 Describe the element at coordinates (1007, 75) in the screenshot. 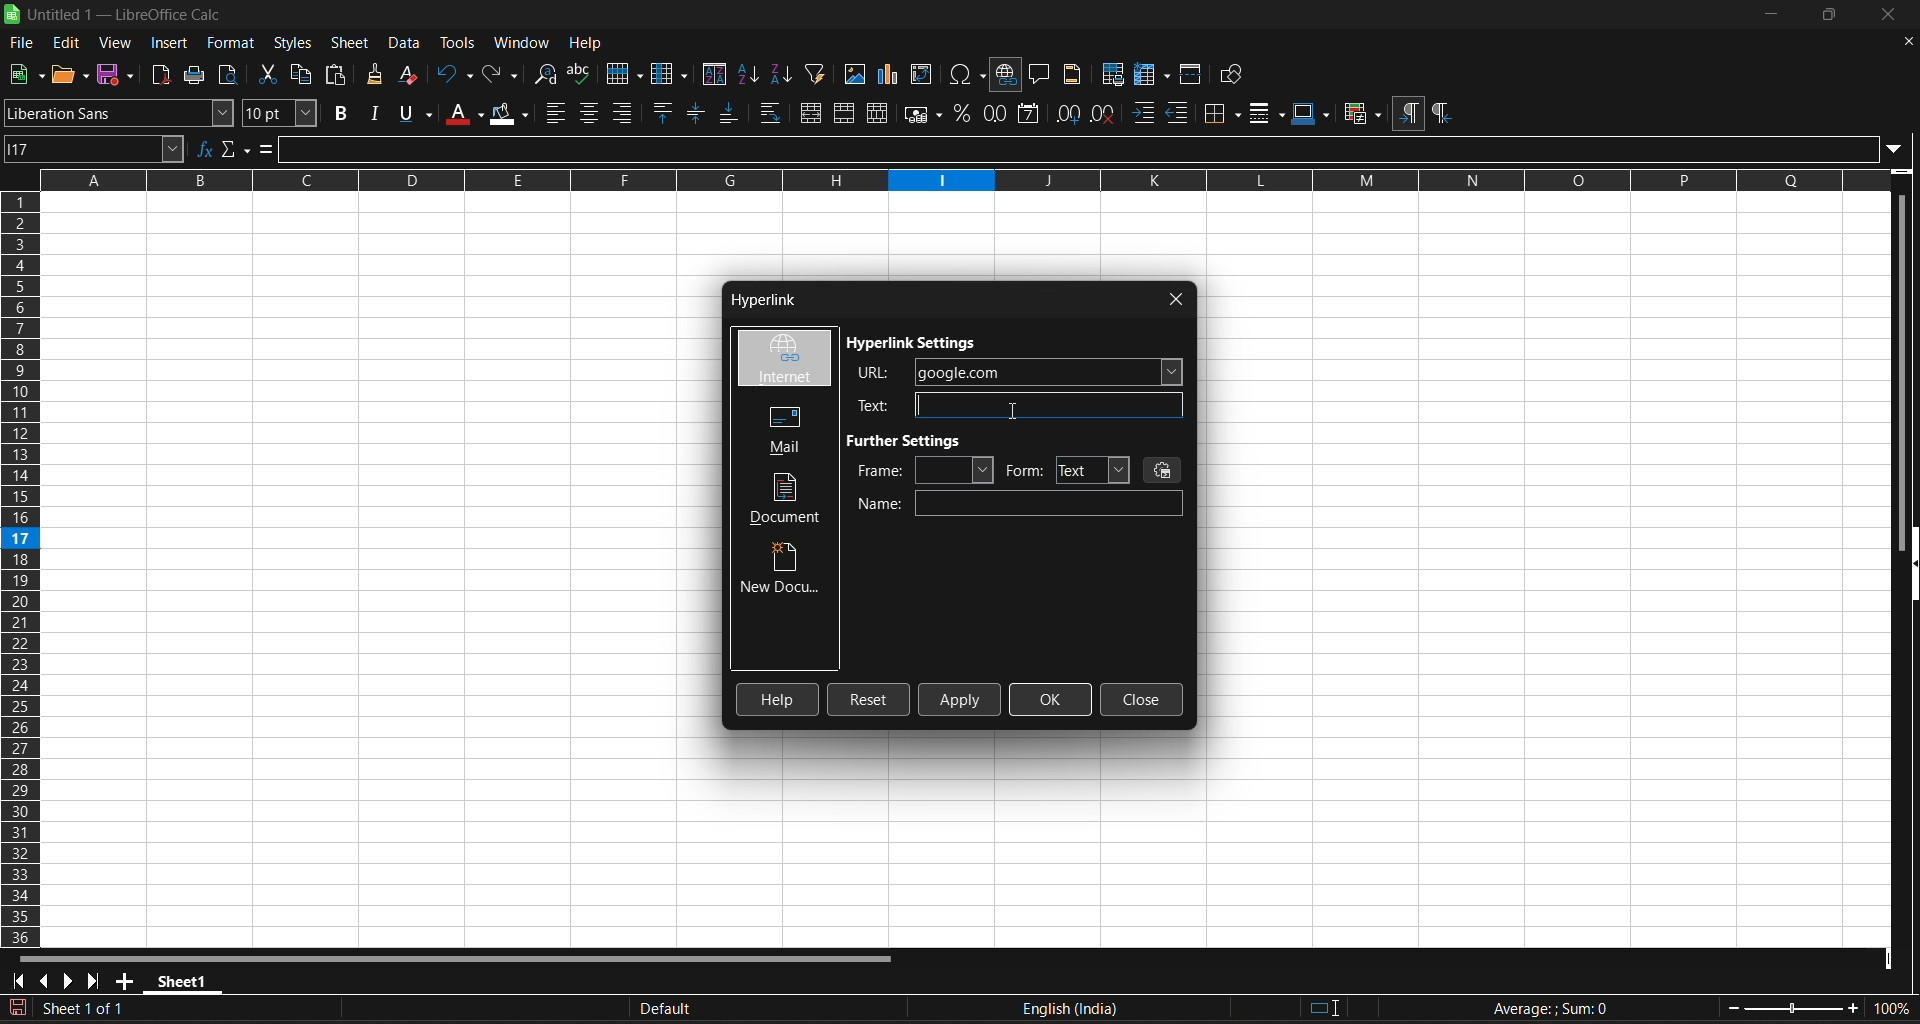

I see `insert hyperlink` at that location.